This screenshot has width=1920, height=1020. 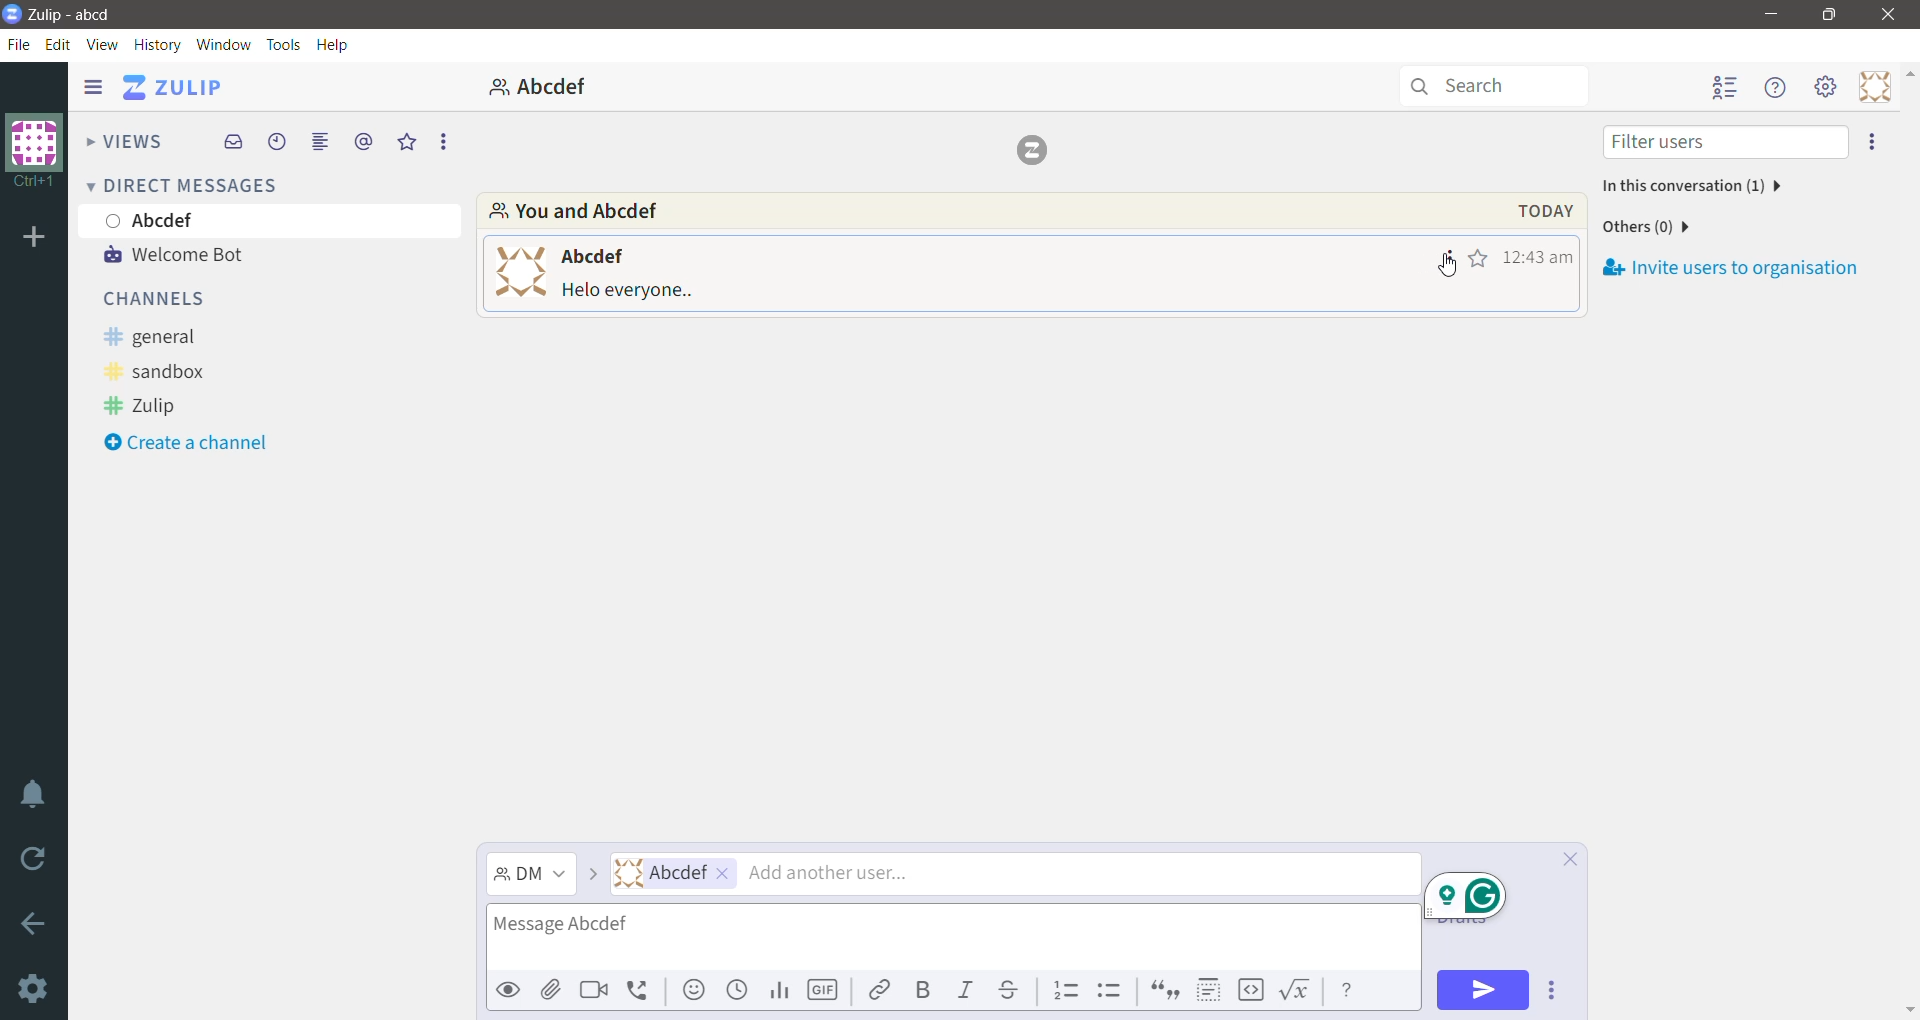 I want to click on Hide user list, so click(x=1726, y=88).